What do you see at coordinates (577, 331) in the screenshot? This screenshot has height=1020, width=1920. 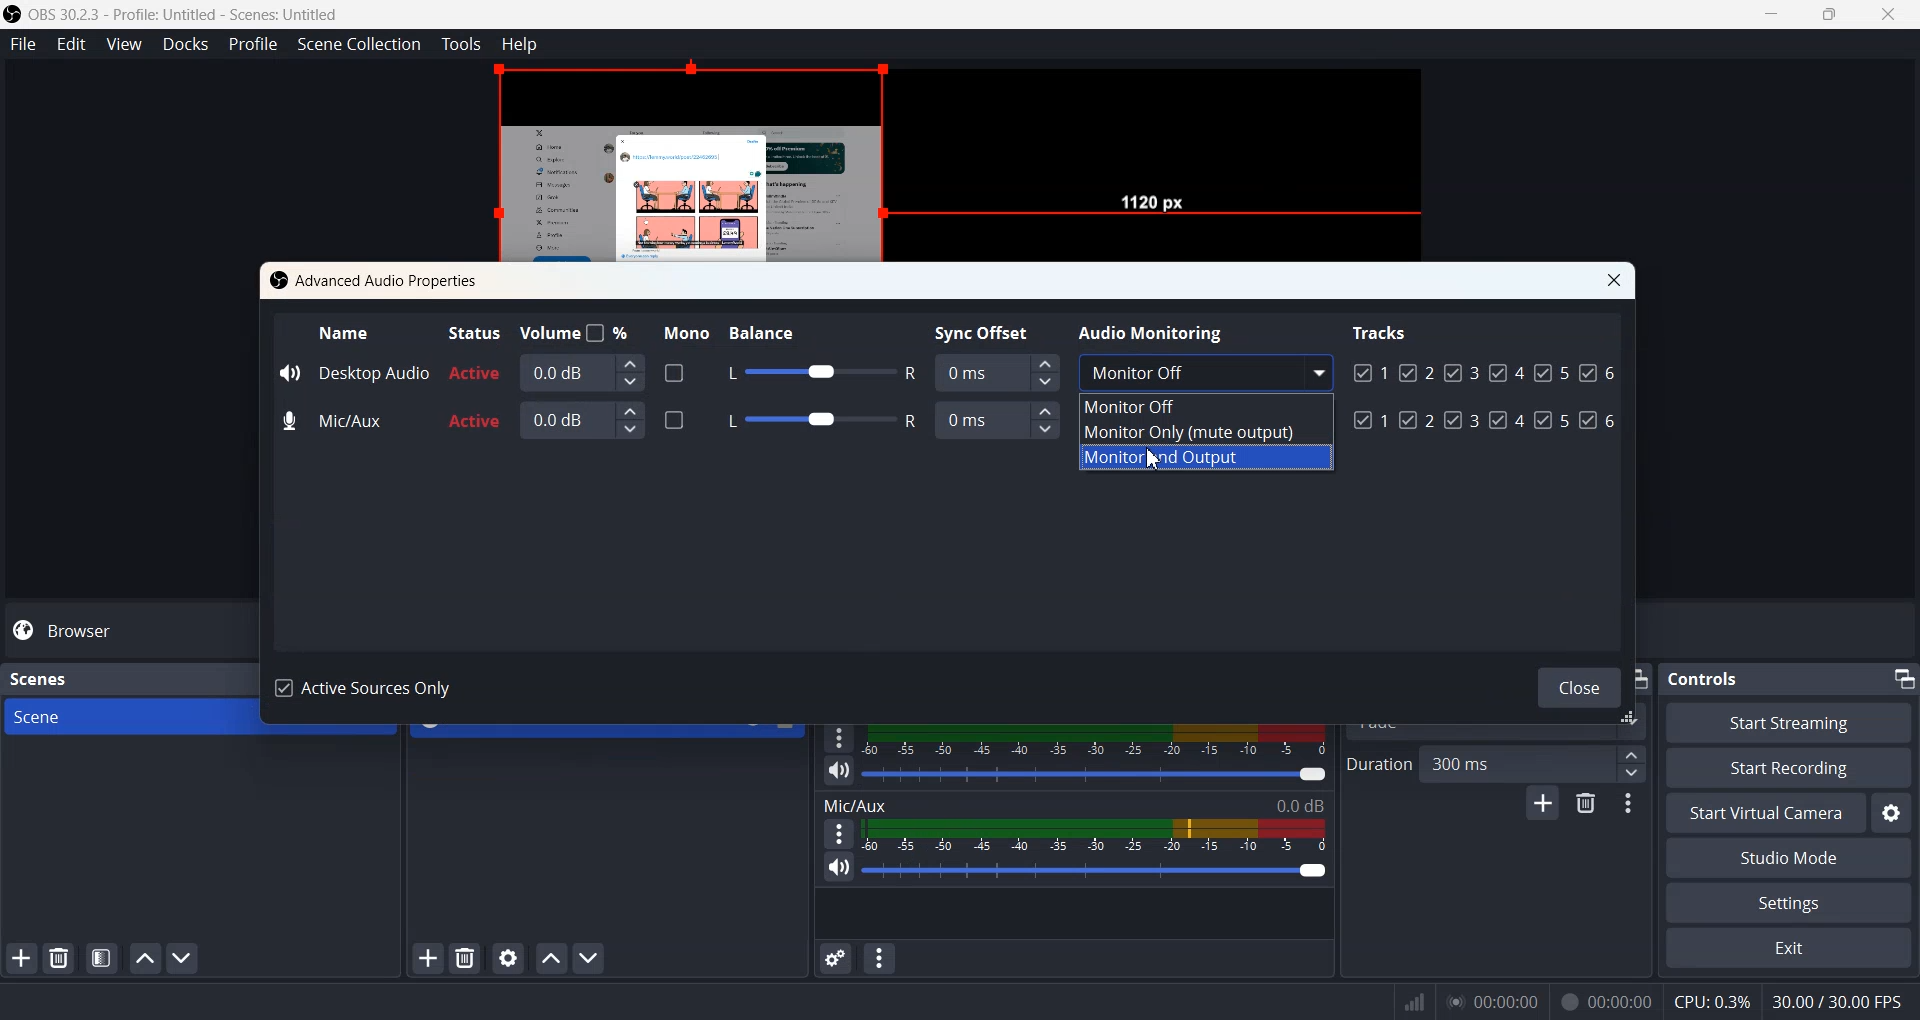 I see `Volume` at bounding box center [577, 331].